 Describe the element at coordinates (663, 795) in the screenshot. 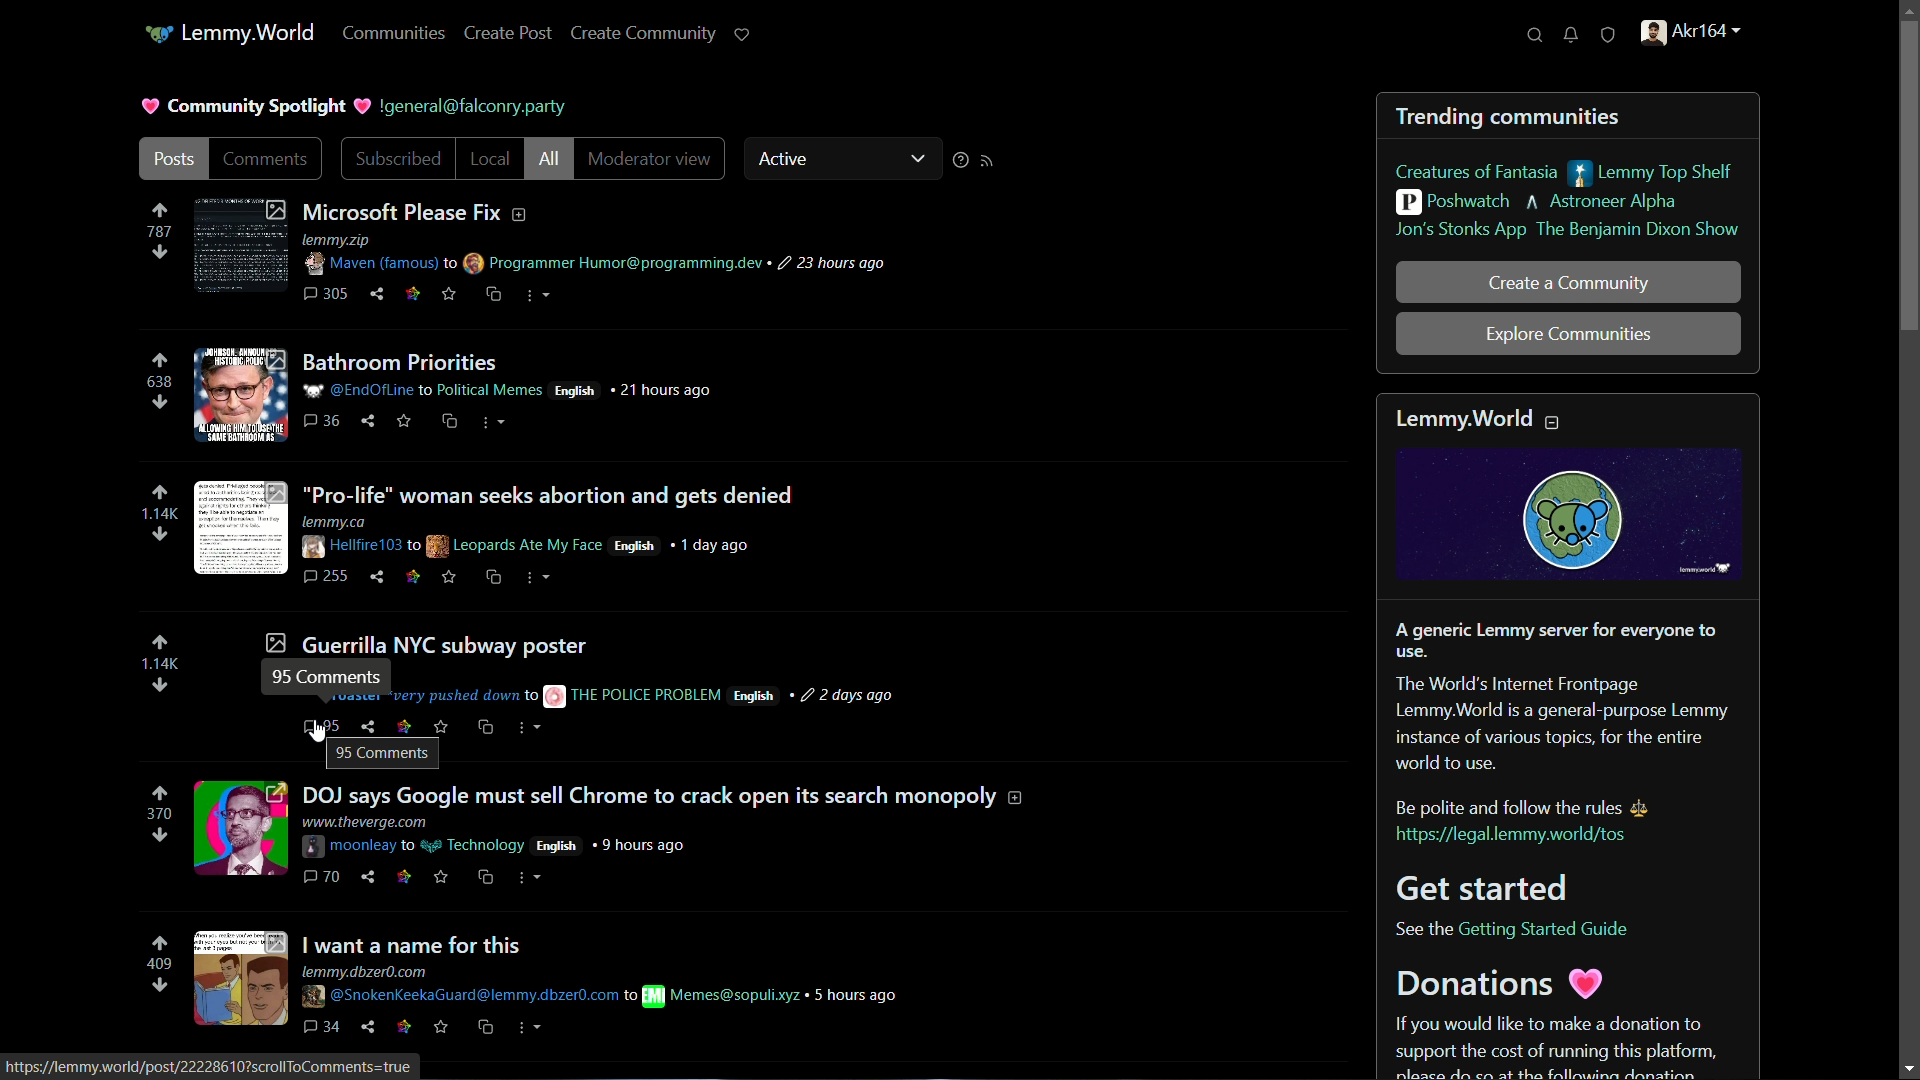

I see `DOJ says Google must sell Chrome to crack open Its search monopoly |` at that location.